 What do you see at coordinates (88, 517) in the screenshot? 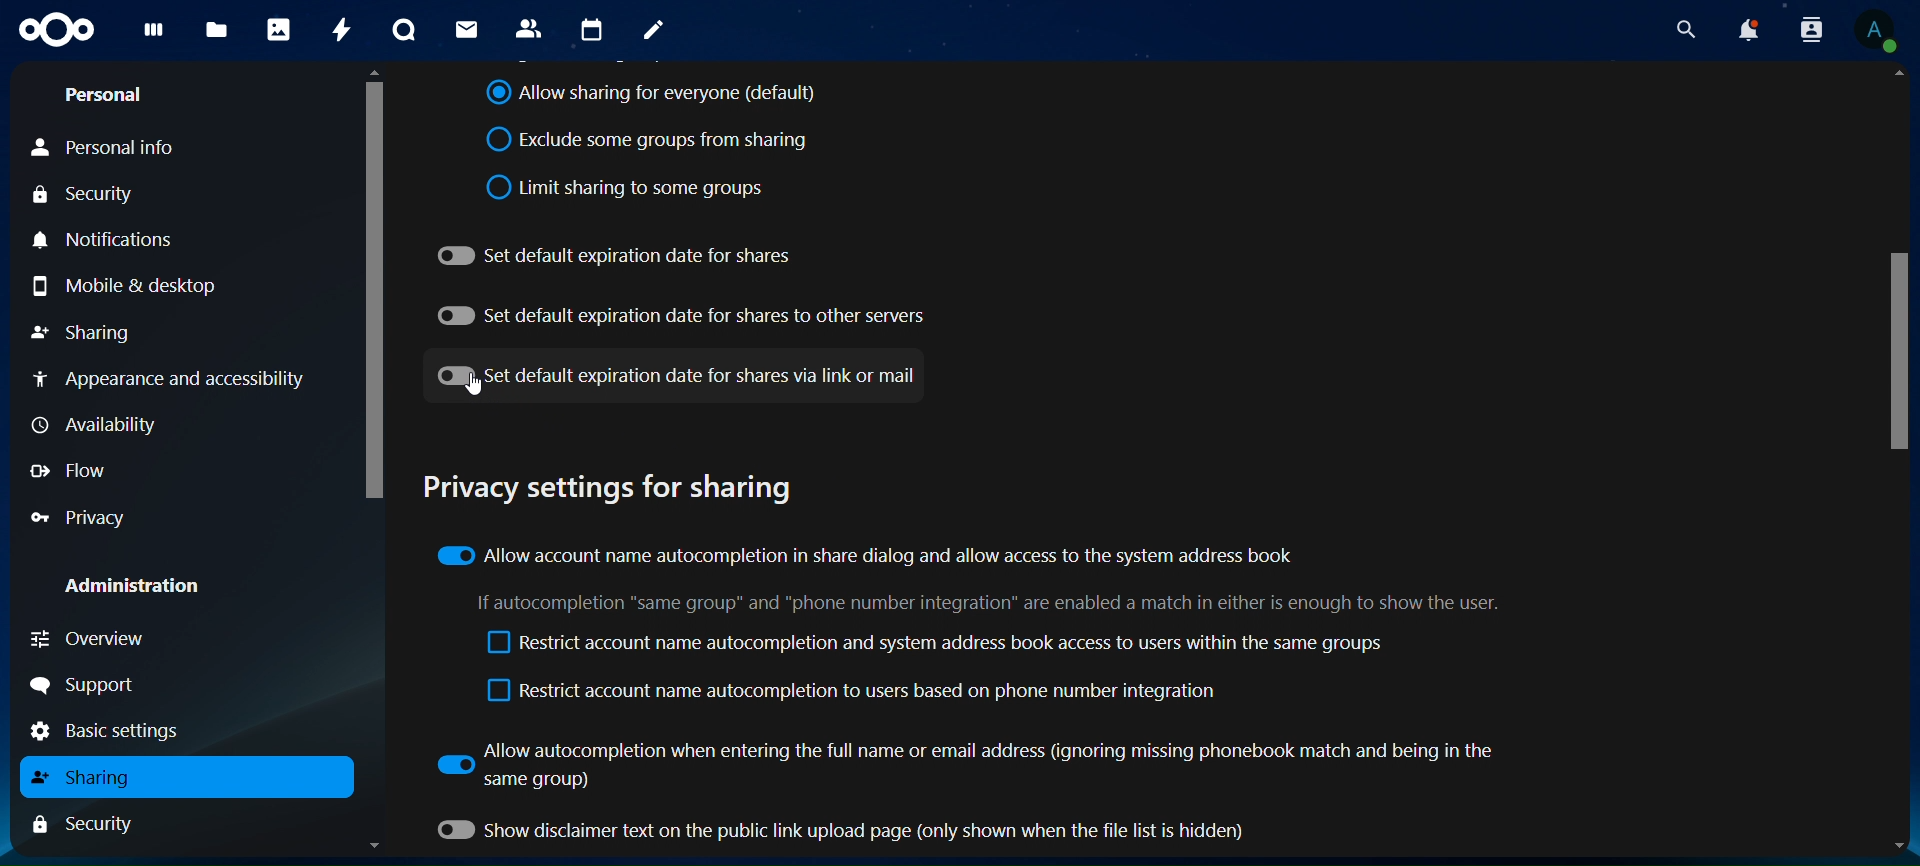
I see `privacy` at bounding box center [88, 517].